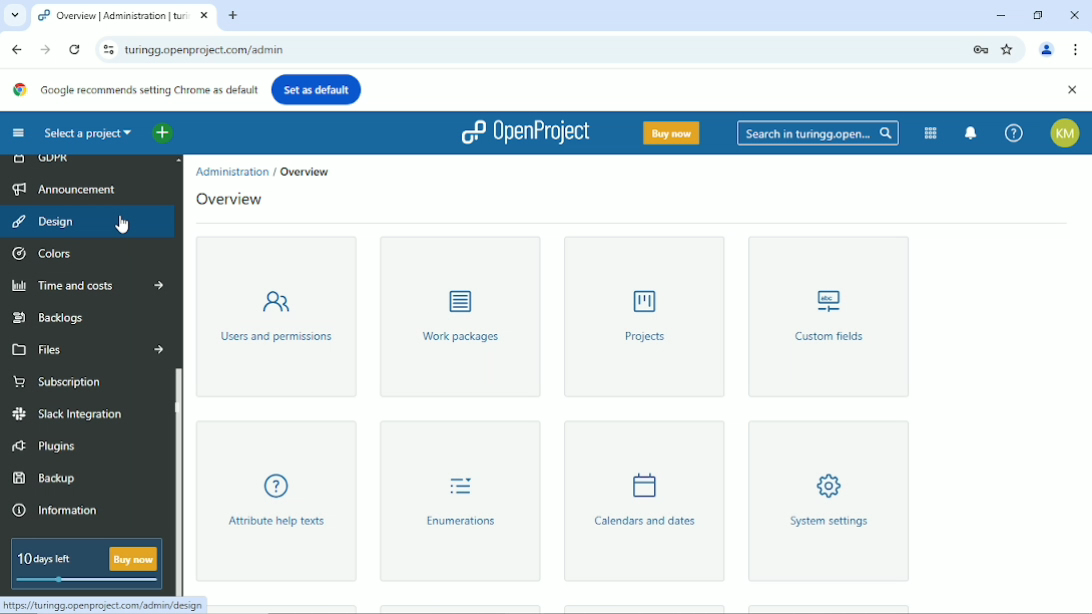 This screenshot has height=614, width=1092. Describe the element at coordinates (1074, 13) in the screenshot. I see `Close` at that location.